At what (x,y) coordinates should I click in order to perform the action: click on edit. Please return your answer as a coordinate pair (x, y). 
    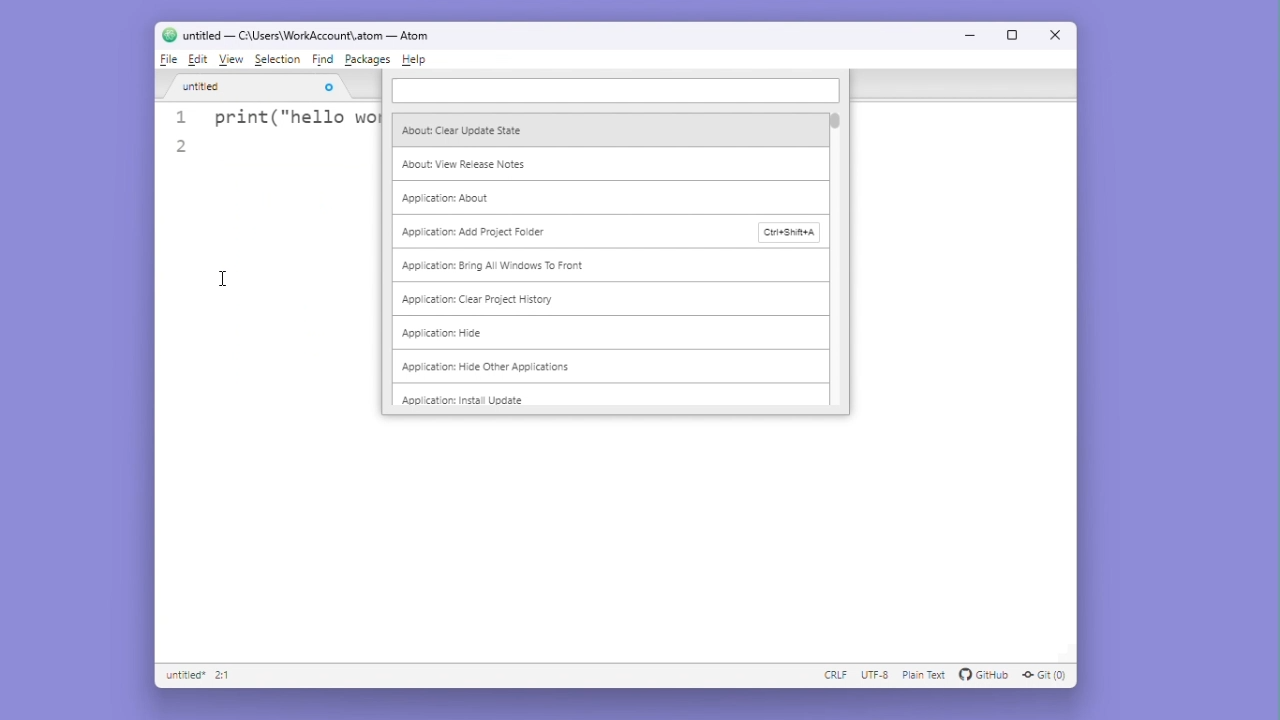
    Looking at the image, I should click on (199, 60).